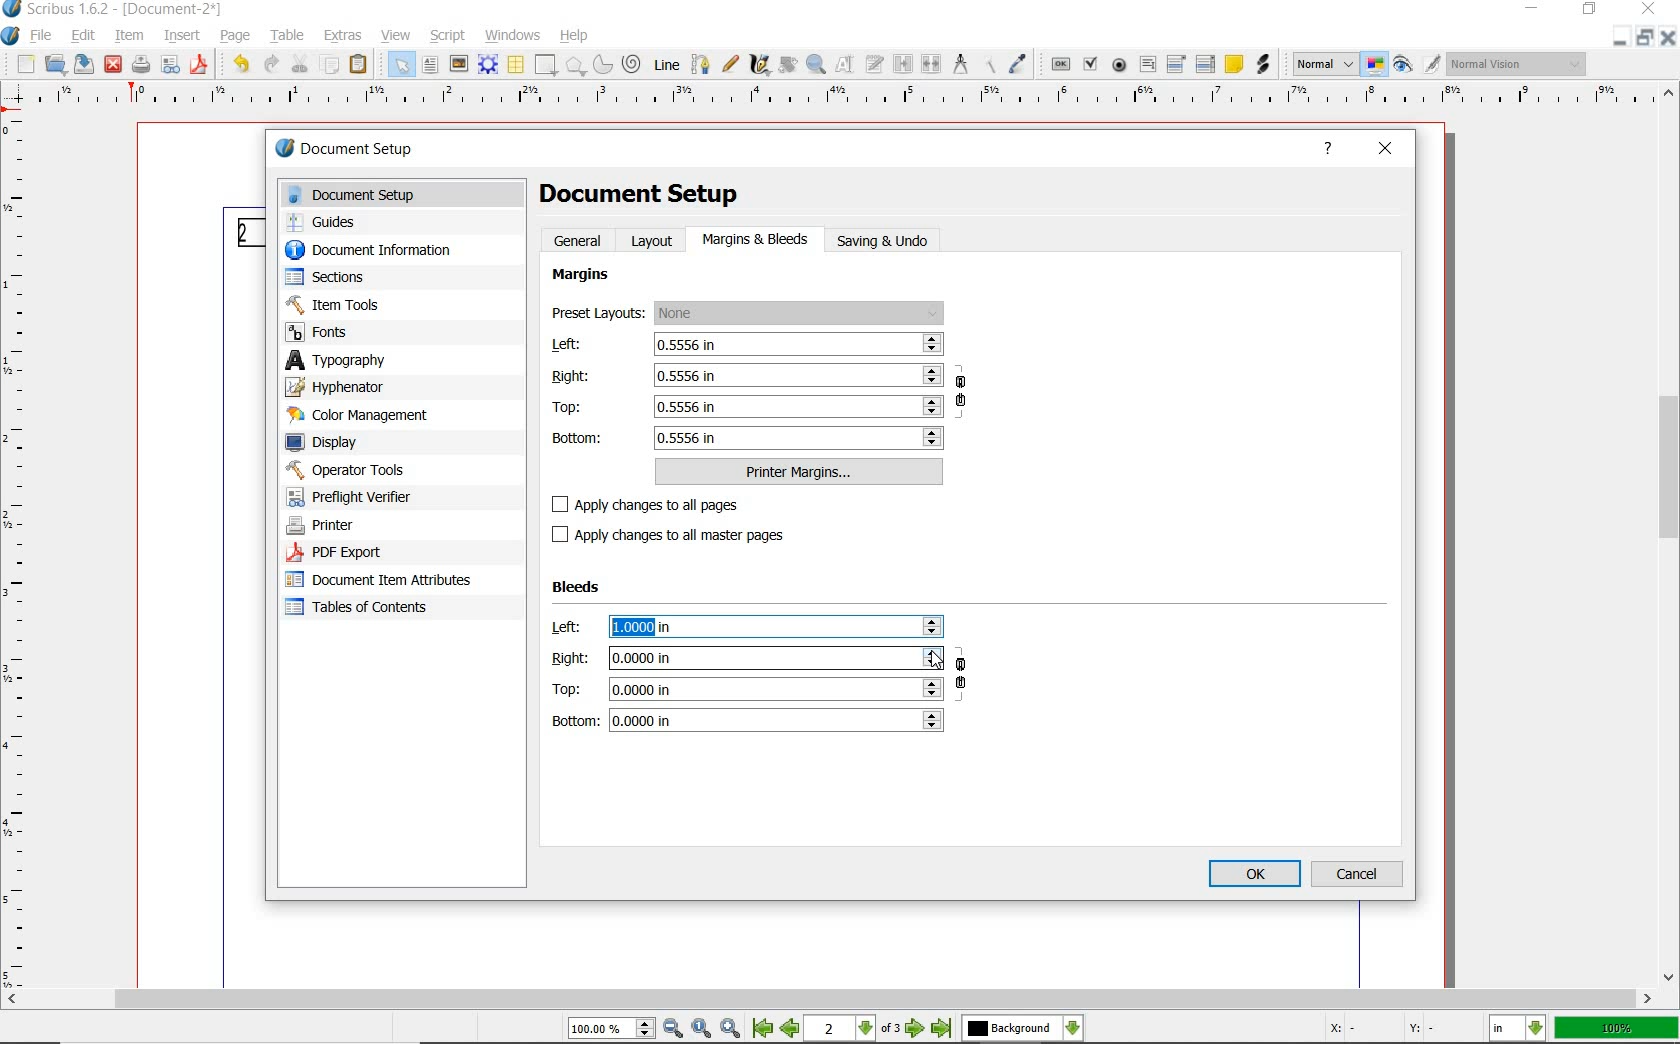 The image size is (1680, 1044). Describe the element at coordinates (749, 314) in the screenshot. I see `preset layouts` at that location.